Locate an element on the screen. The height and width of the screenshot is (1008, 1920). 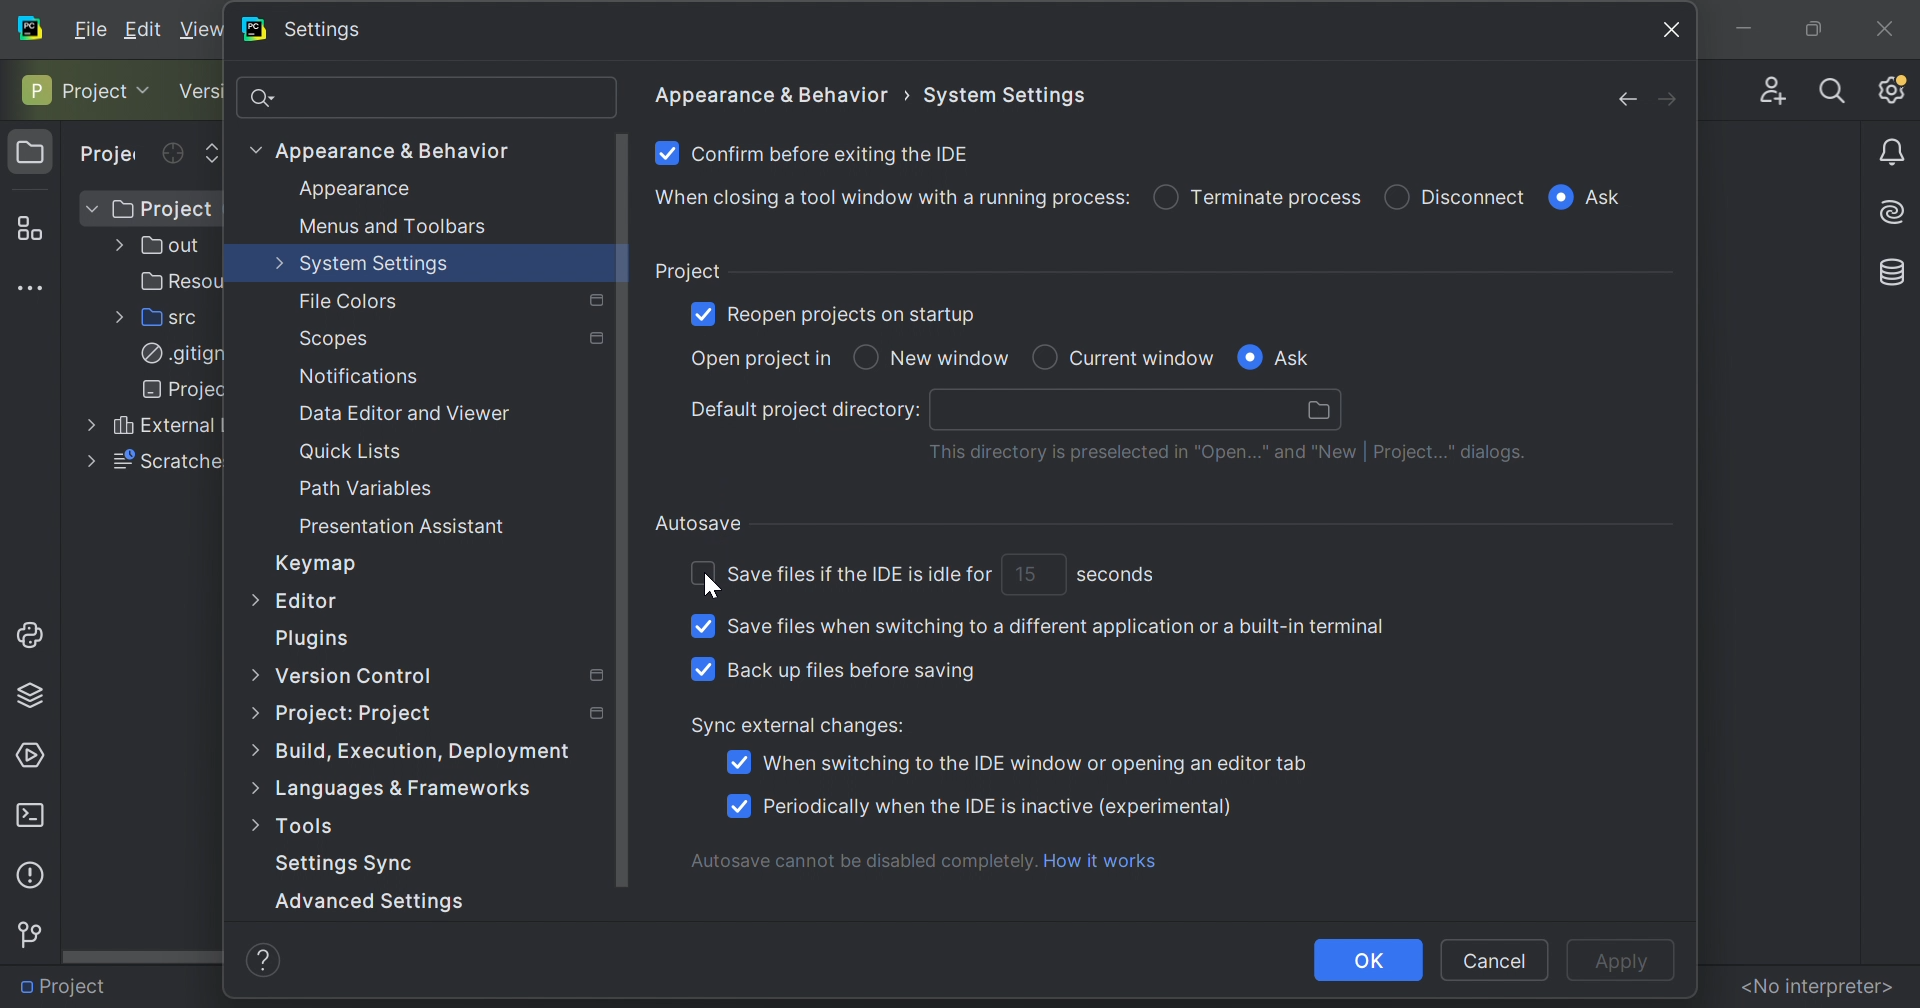
Checkbox is located at coordinates (664, 152).